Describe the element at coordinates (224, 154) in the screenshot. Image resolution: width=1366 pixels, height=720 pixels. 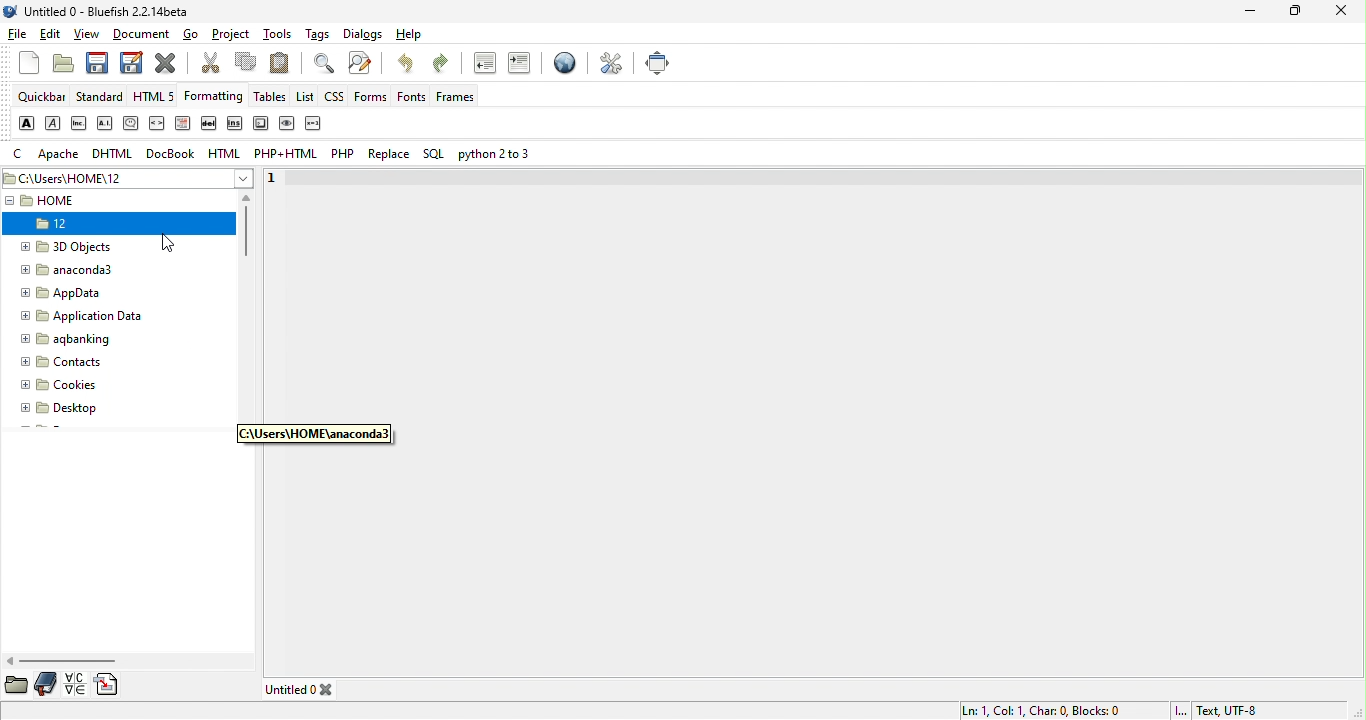
I see `html` at that location.